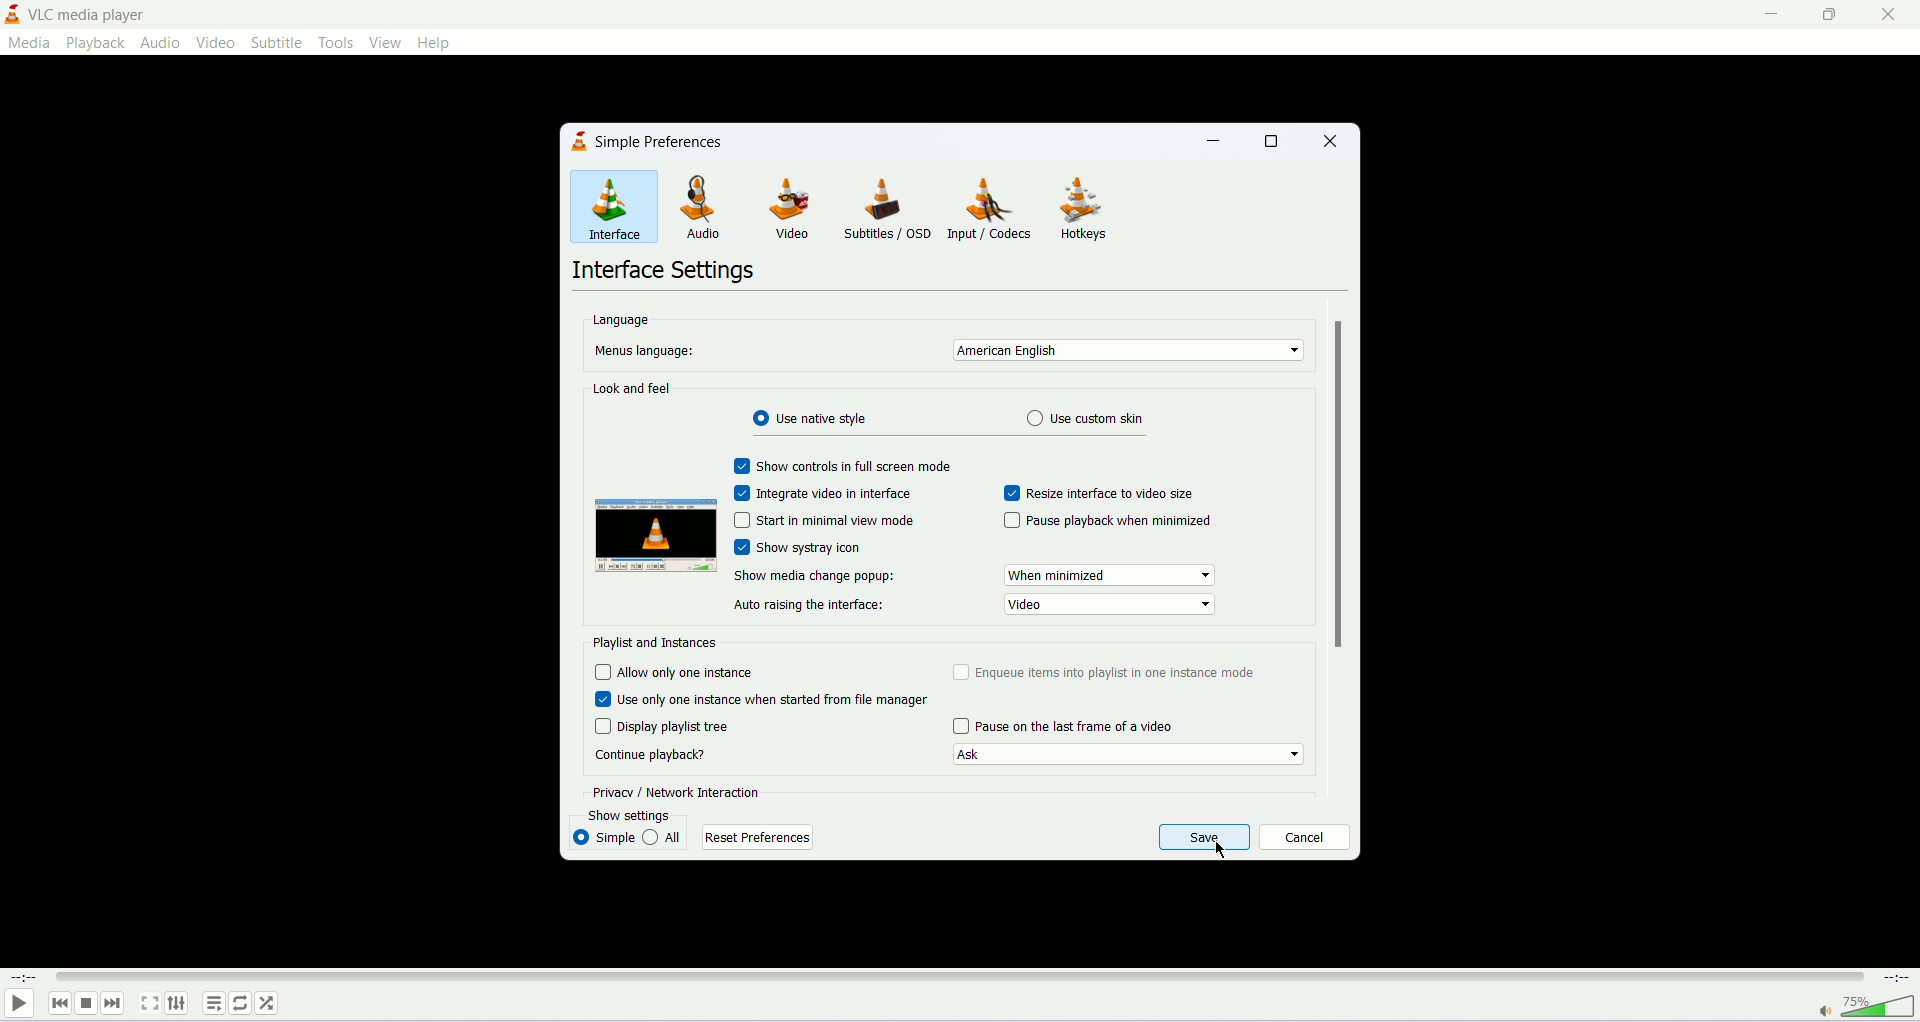  I want to click on privacy and network interaction, so click(679, 791).